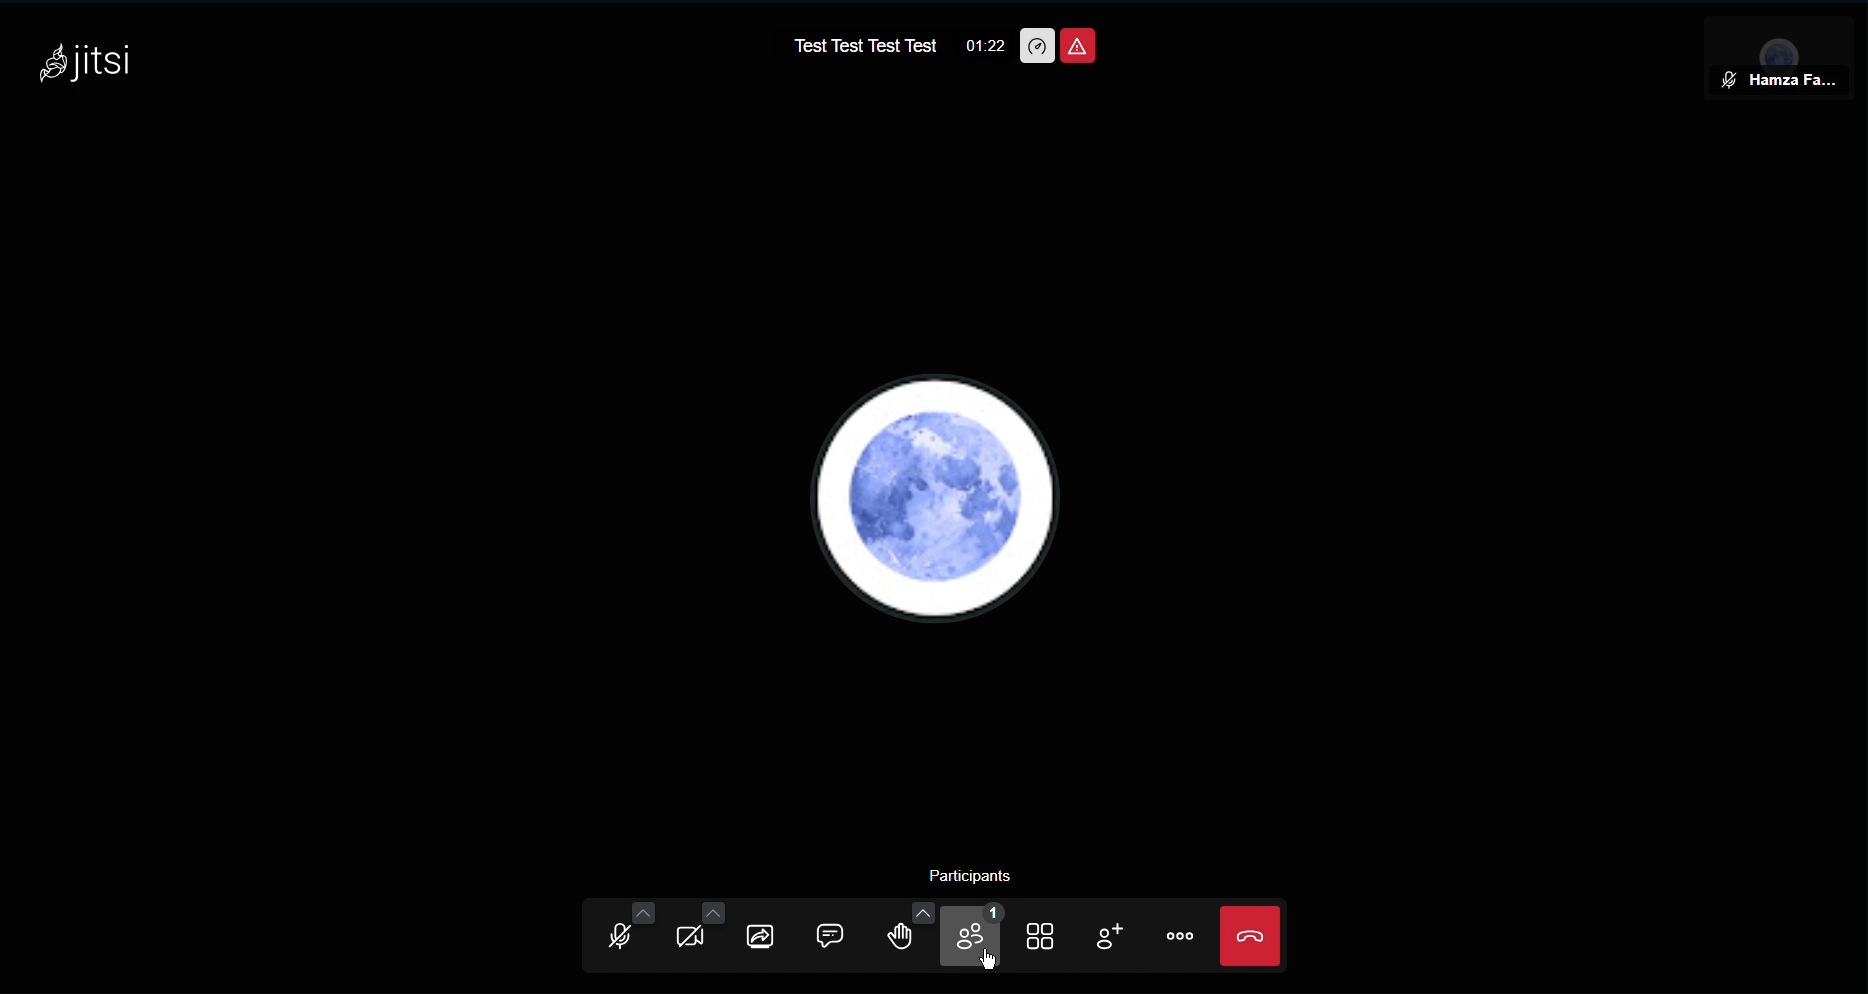  Describe the element at coordinates (1774, 57) in the screenshot. I see `Participant view` at that location.